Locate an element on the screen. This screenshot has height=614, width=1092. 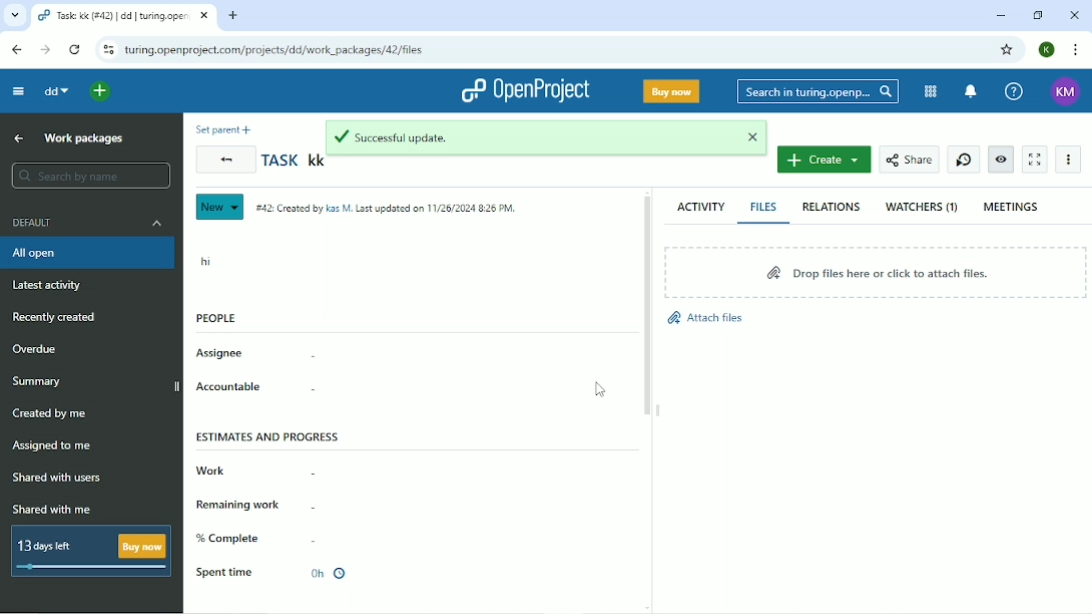
Forward is located at coordinates (46, 49).